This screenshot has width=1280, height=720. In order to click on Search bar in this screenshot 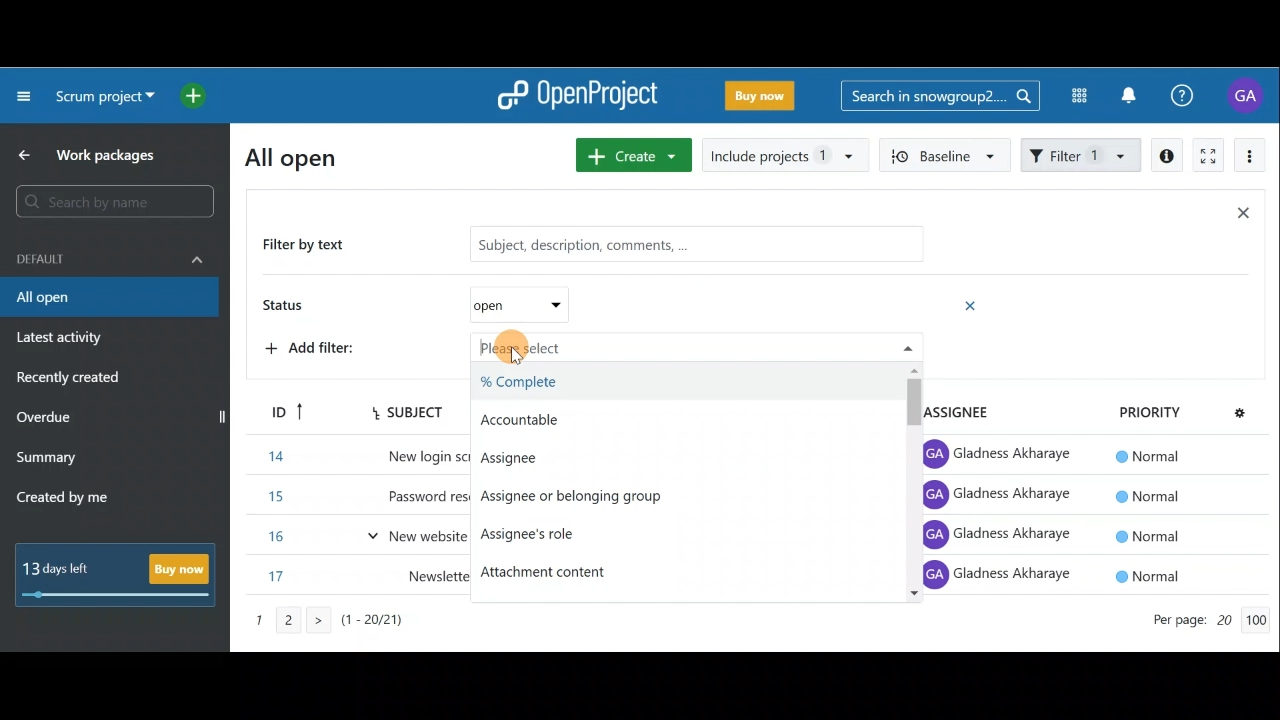, I will do `click(113, 205)`.